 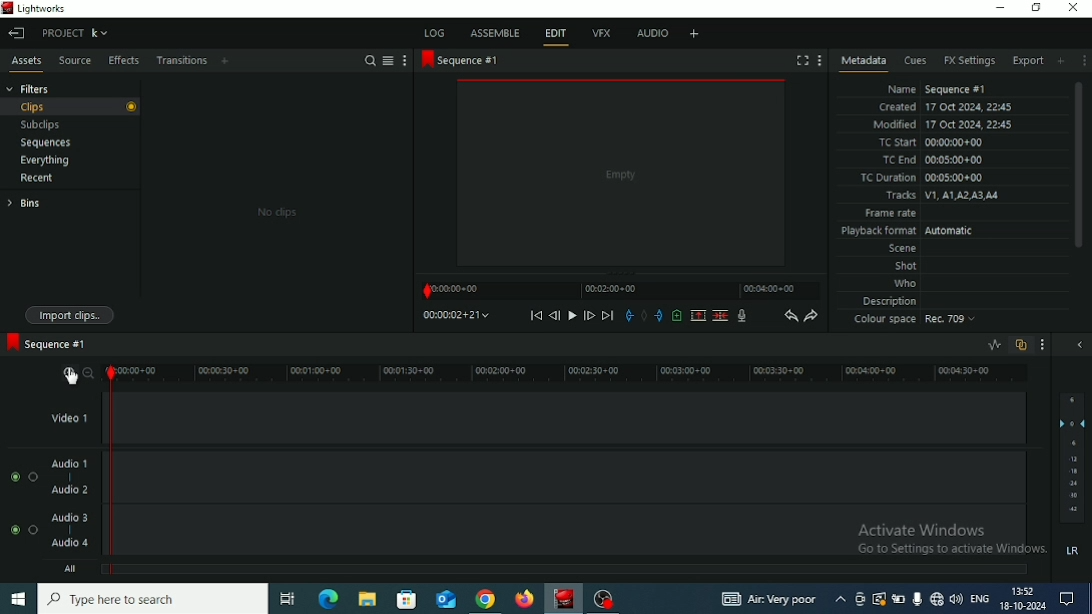 I want to click on Mute/unmute this track, so click(x=16, y=476).